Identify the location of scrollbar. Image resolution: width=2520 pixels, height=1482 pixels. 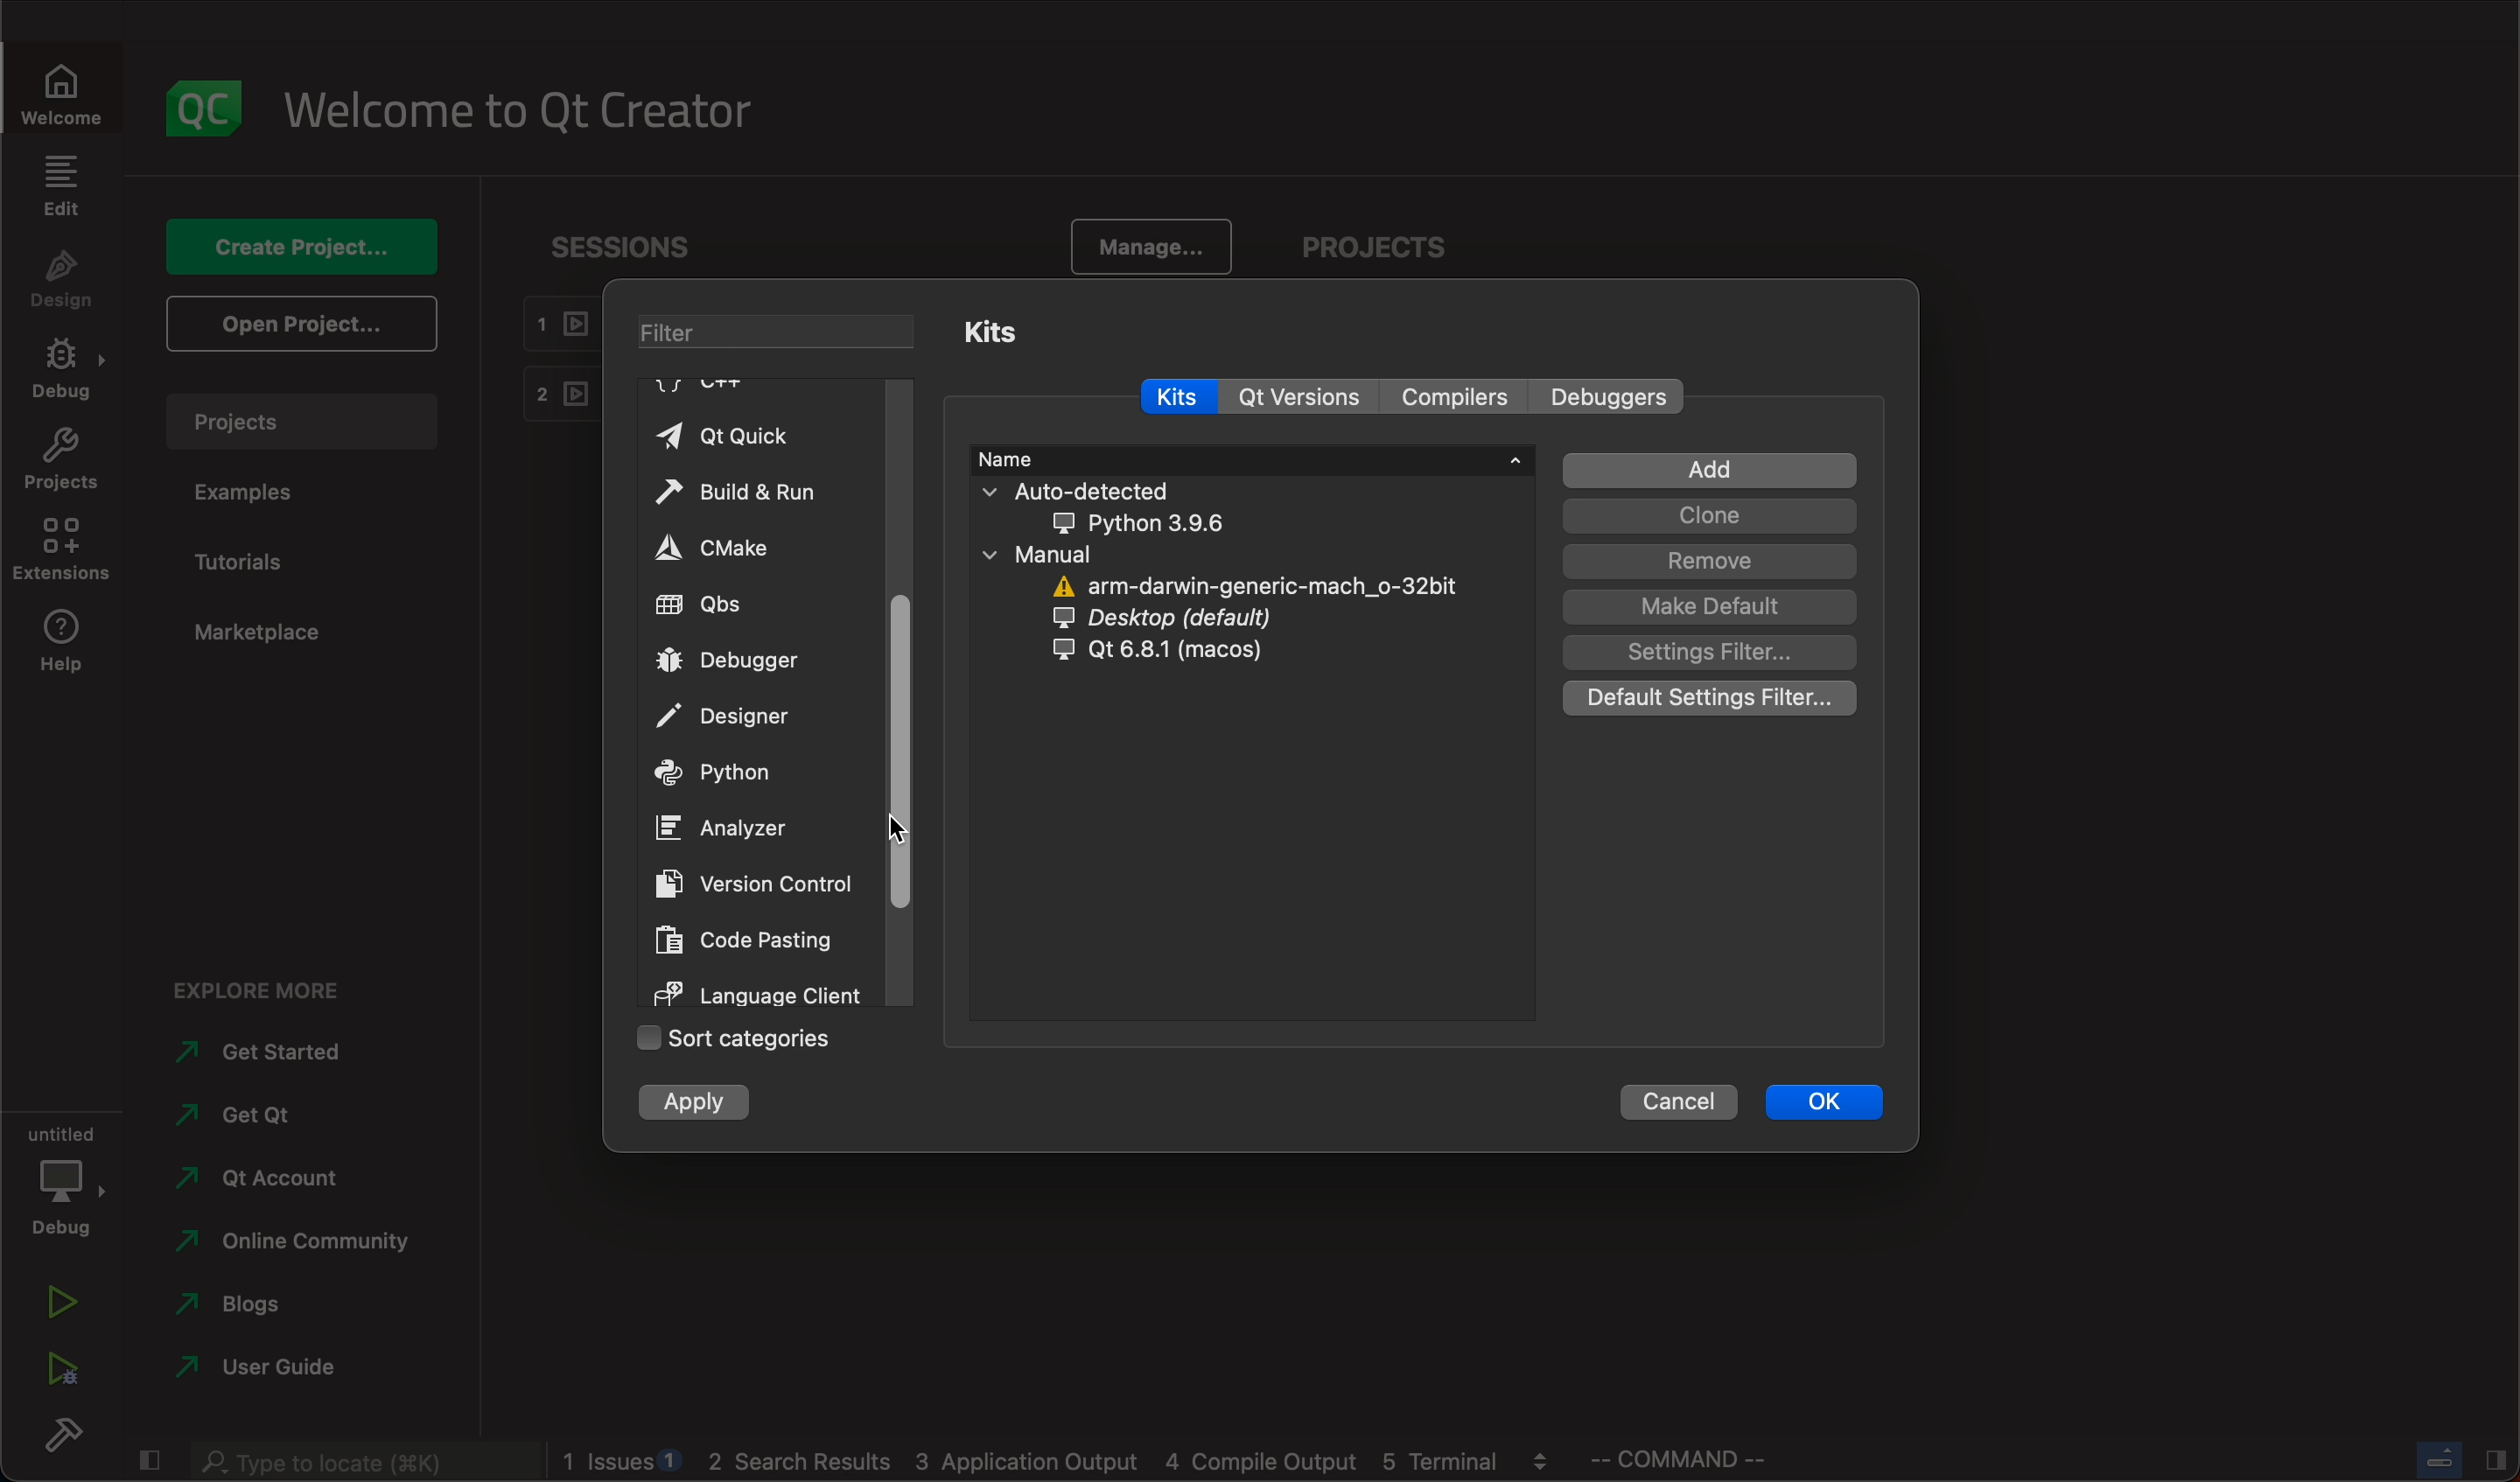
(902, 695).